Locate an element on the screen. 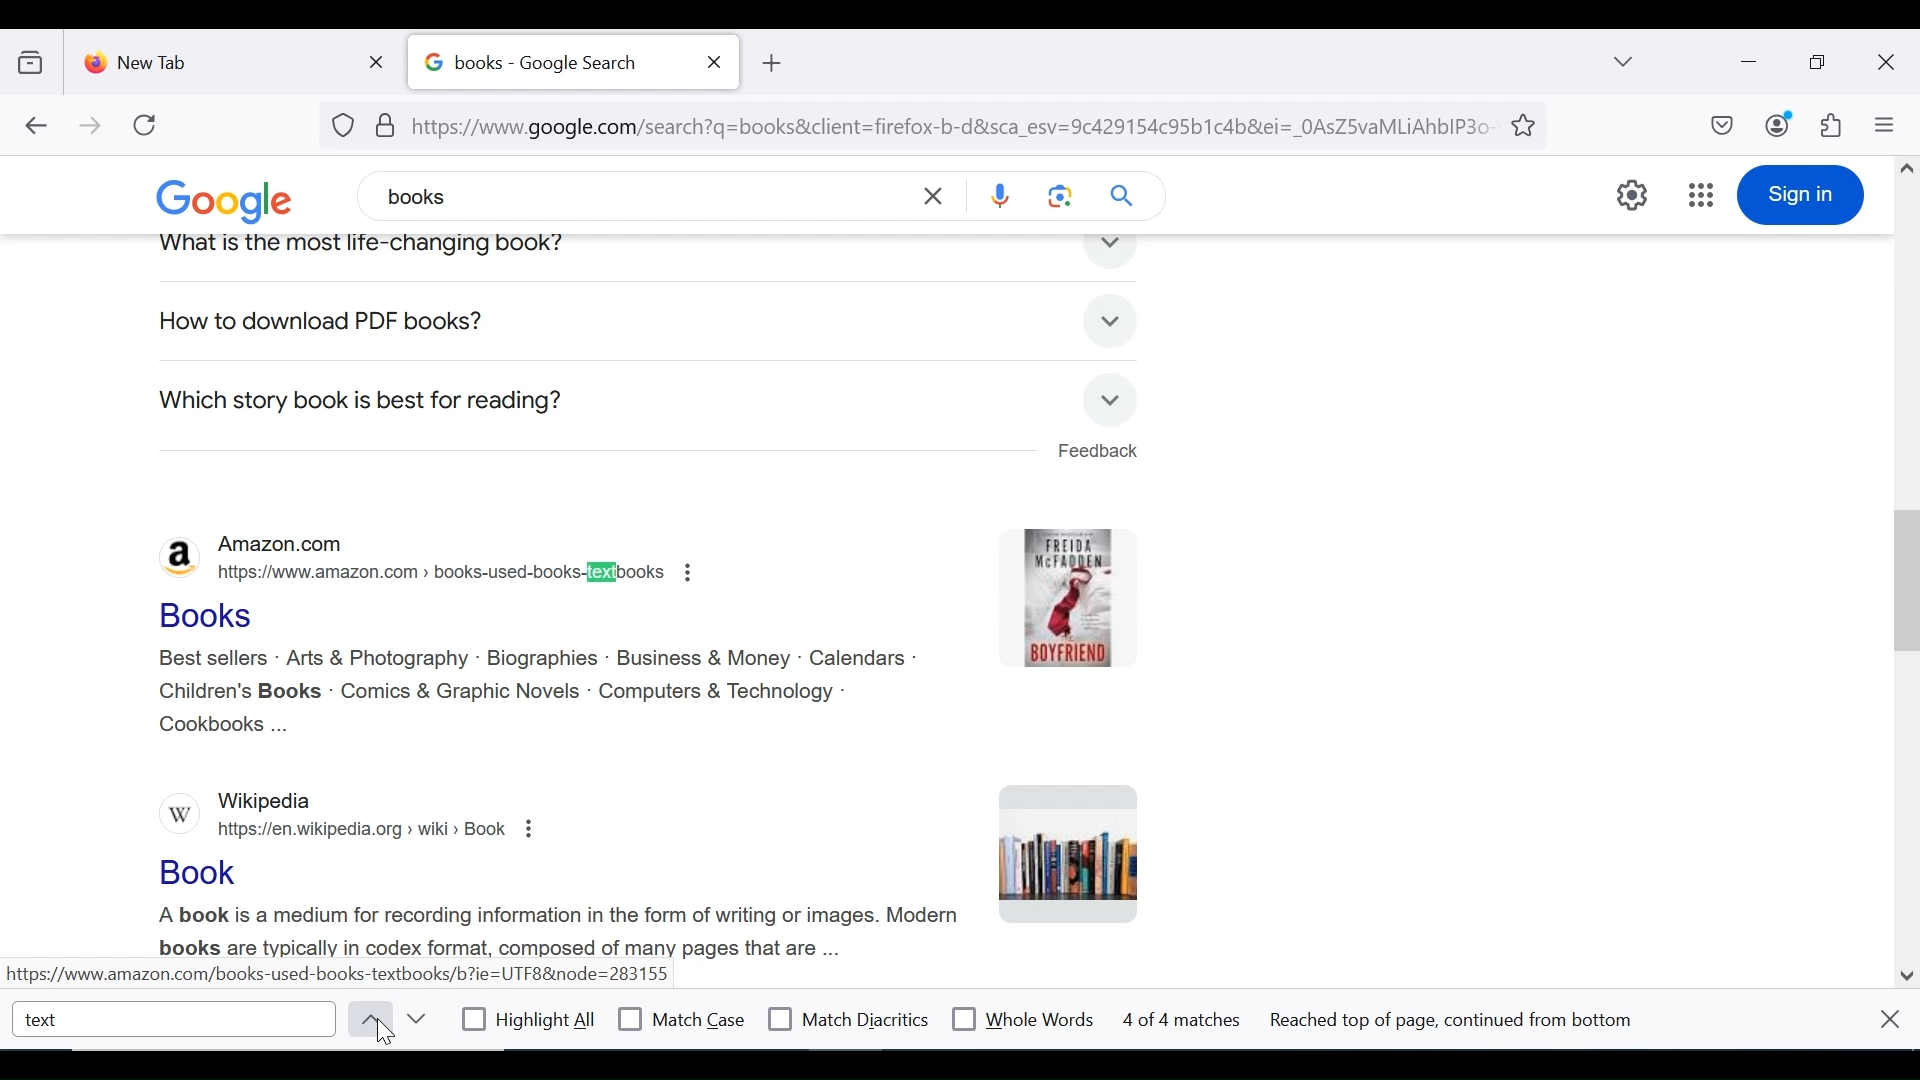 The image size is (1920, 1080). maps is located at coordinates (695, 322).